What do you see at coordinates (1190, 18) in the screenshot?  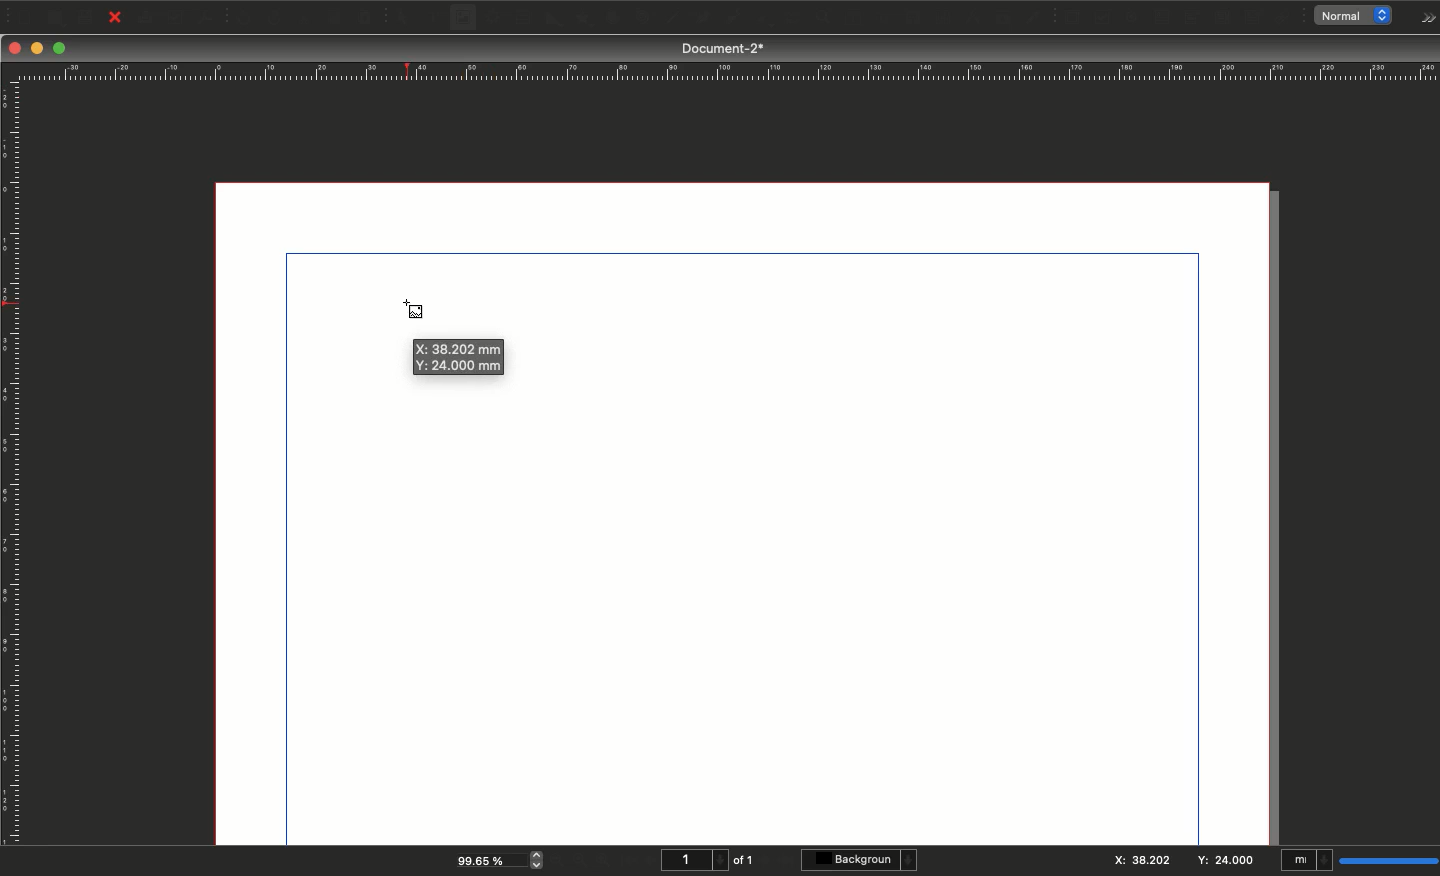 I see `PDF combo box` at bounding box center [1190, 18].